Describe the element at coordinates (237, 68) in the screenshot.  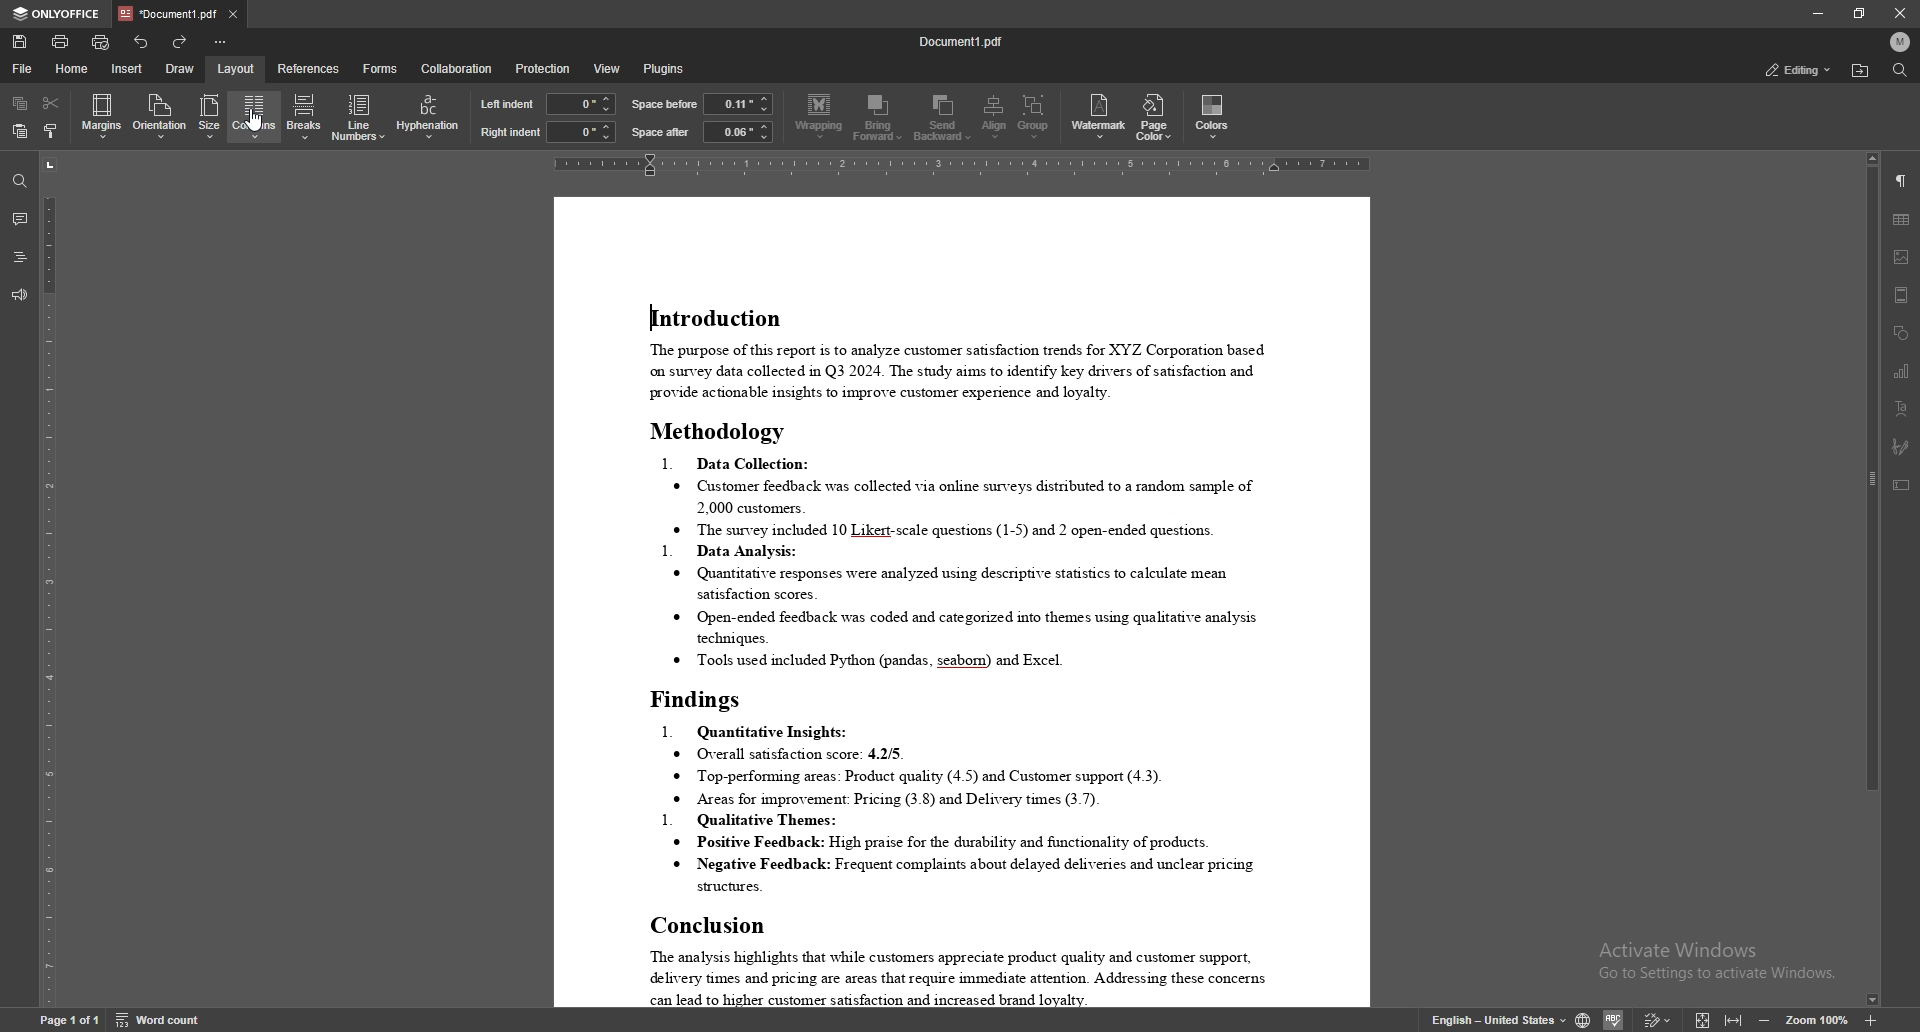
I see `layout` at that location.